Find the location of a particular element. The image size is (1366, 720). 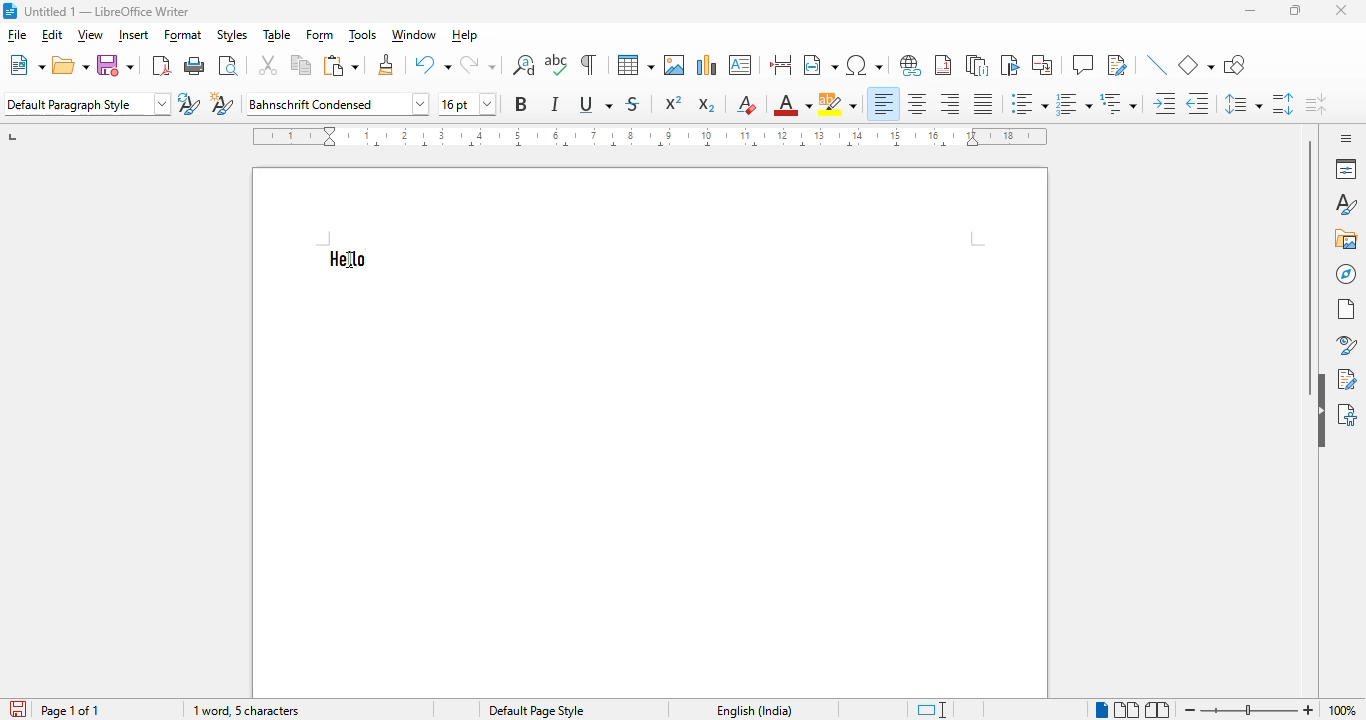

minimize is located at coordinates (1251, 11).